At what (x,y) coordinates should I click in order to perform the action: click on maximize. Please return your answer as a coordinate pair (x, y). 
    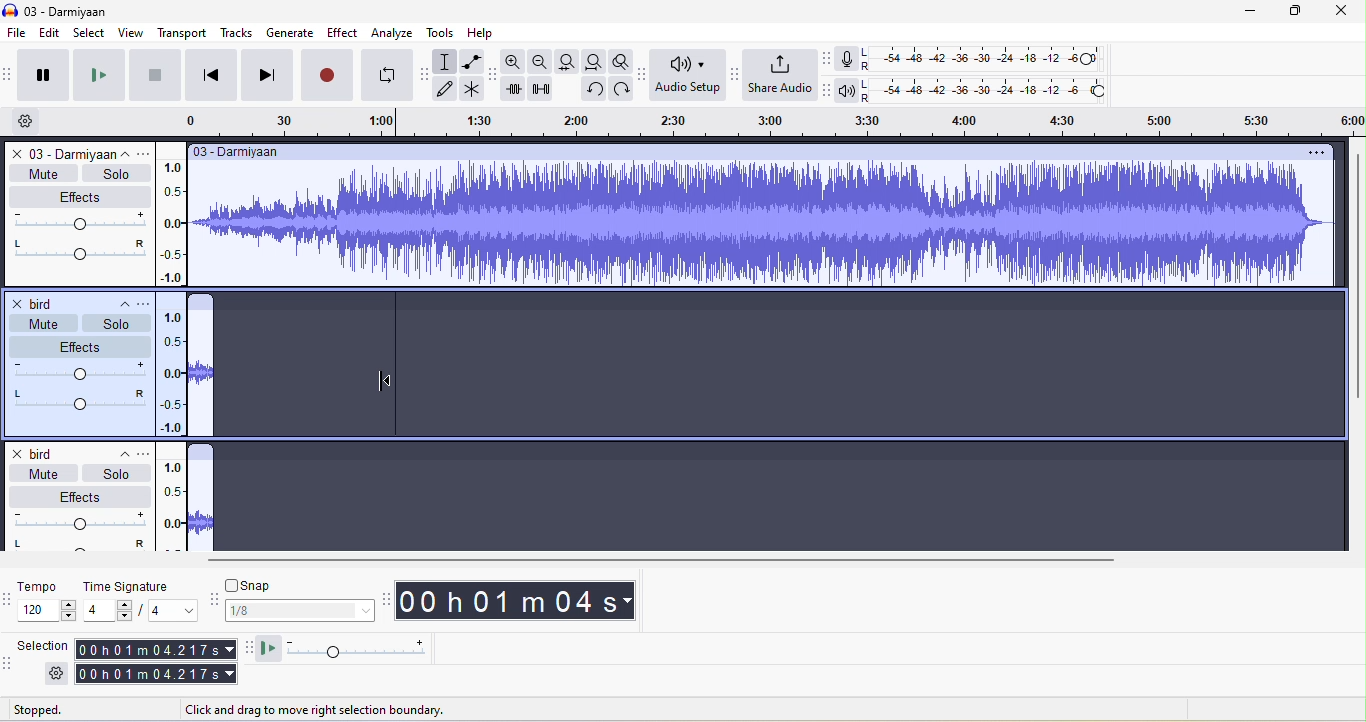
    Looking at the image, I should click on (1290, 11).